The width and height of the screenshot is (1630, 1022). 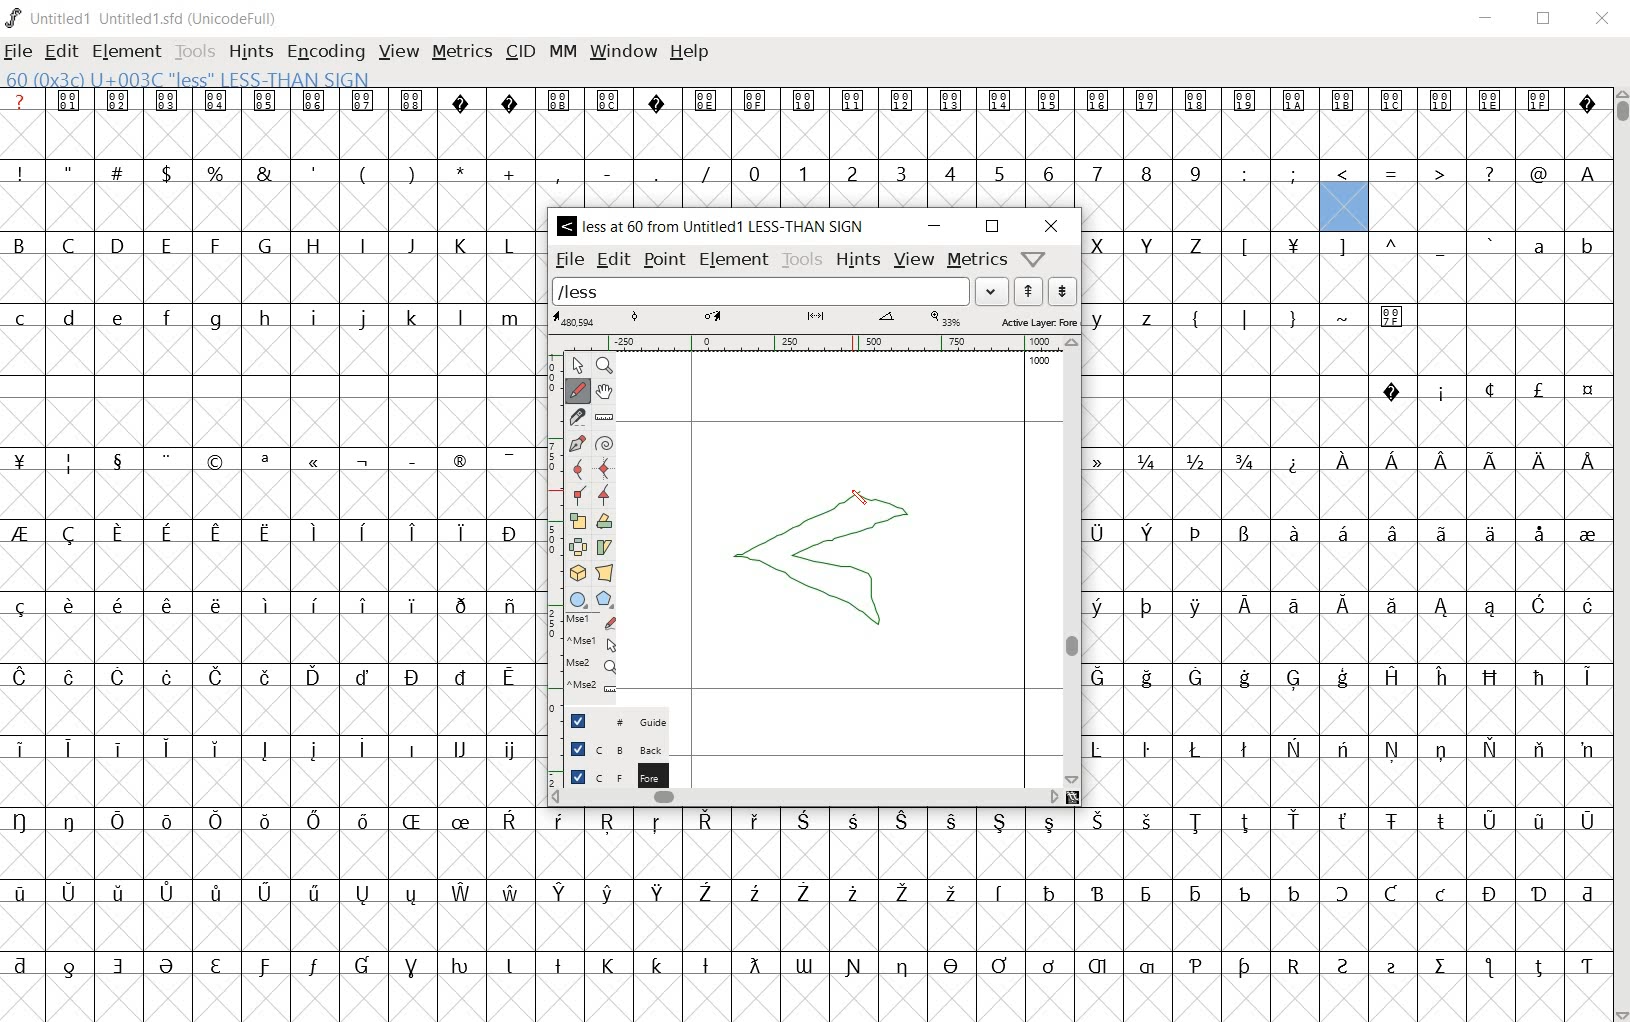 I want to click on close, so click(x=1604, y=20).